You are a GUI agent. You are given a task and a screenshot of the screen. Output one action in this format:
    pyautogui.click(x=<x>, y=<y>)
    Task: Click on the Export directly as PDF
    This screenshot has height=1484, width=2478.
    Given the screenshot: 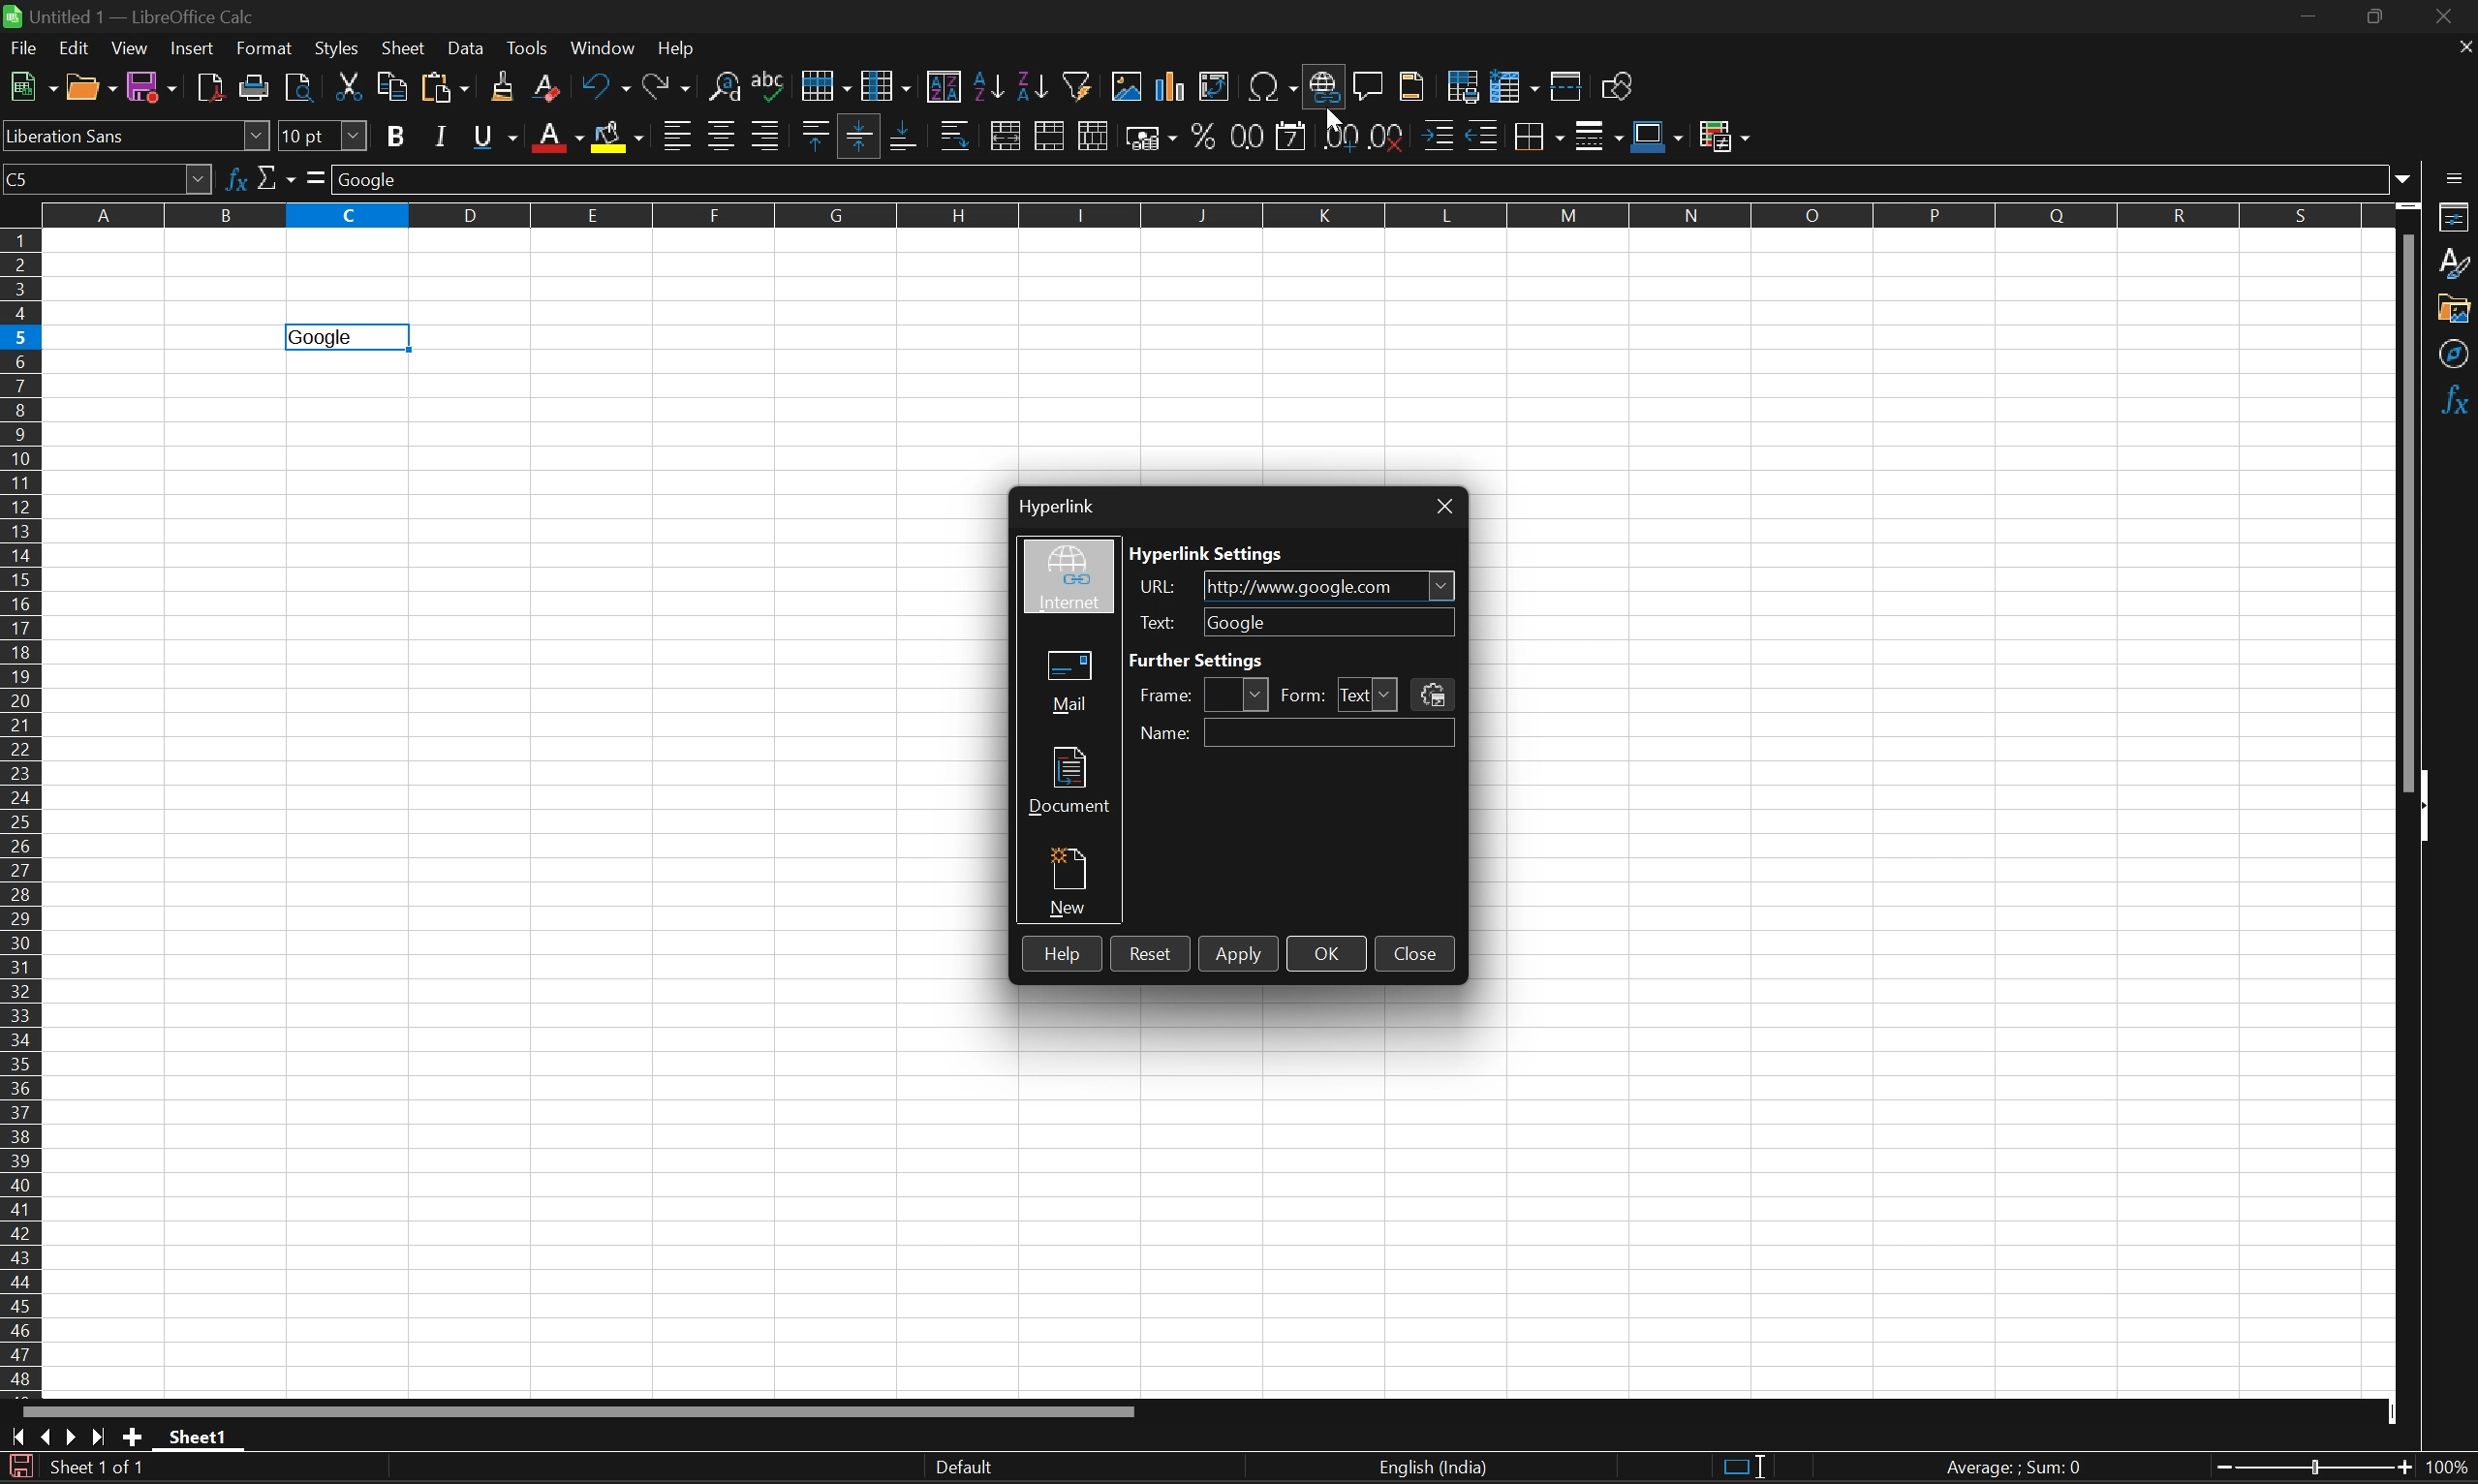 What is the action you would take?
    pyautogui.click(x=211, y=87)
    